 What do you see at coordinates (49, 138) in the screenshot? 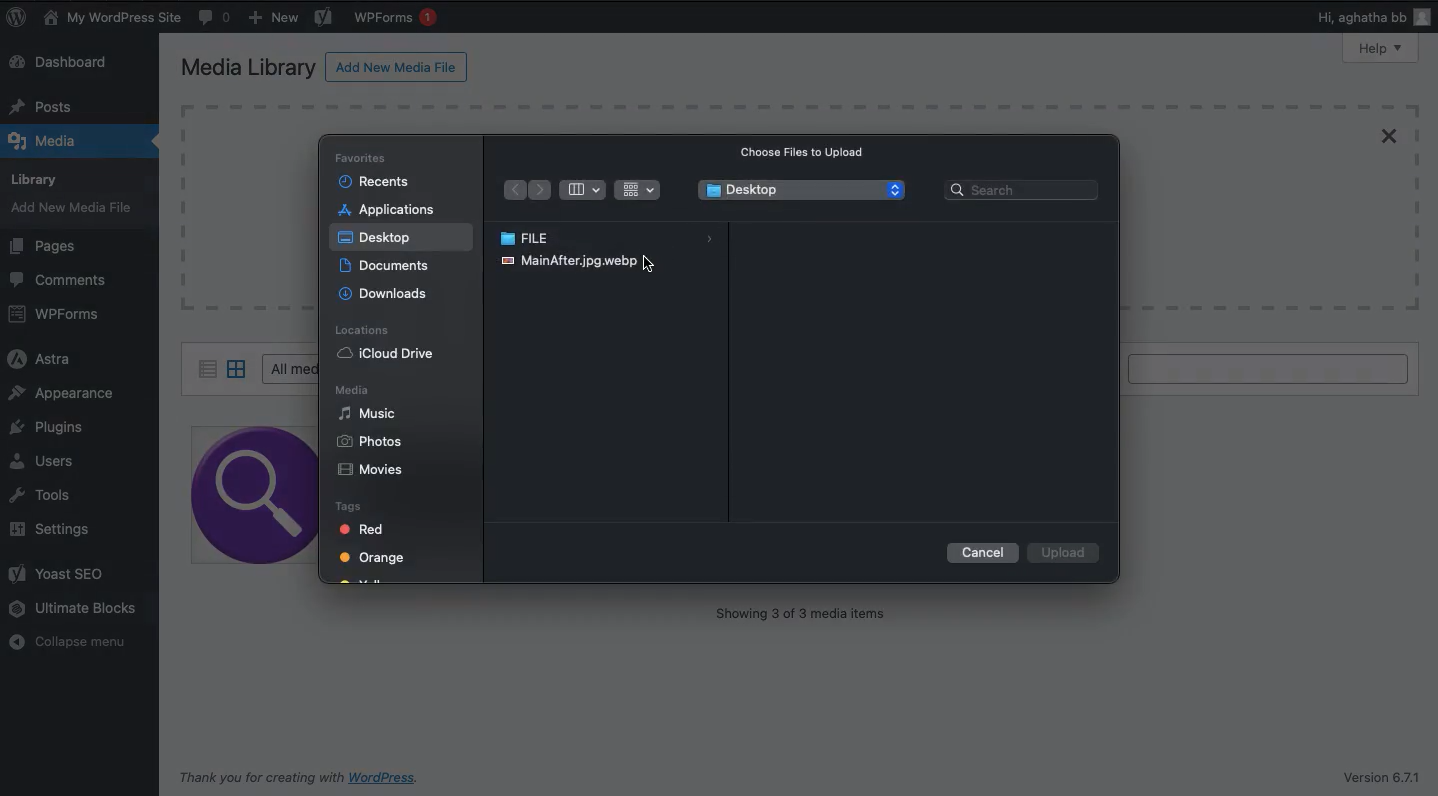
I see `Media` at bounding box center [49, 138].